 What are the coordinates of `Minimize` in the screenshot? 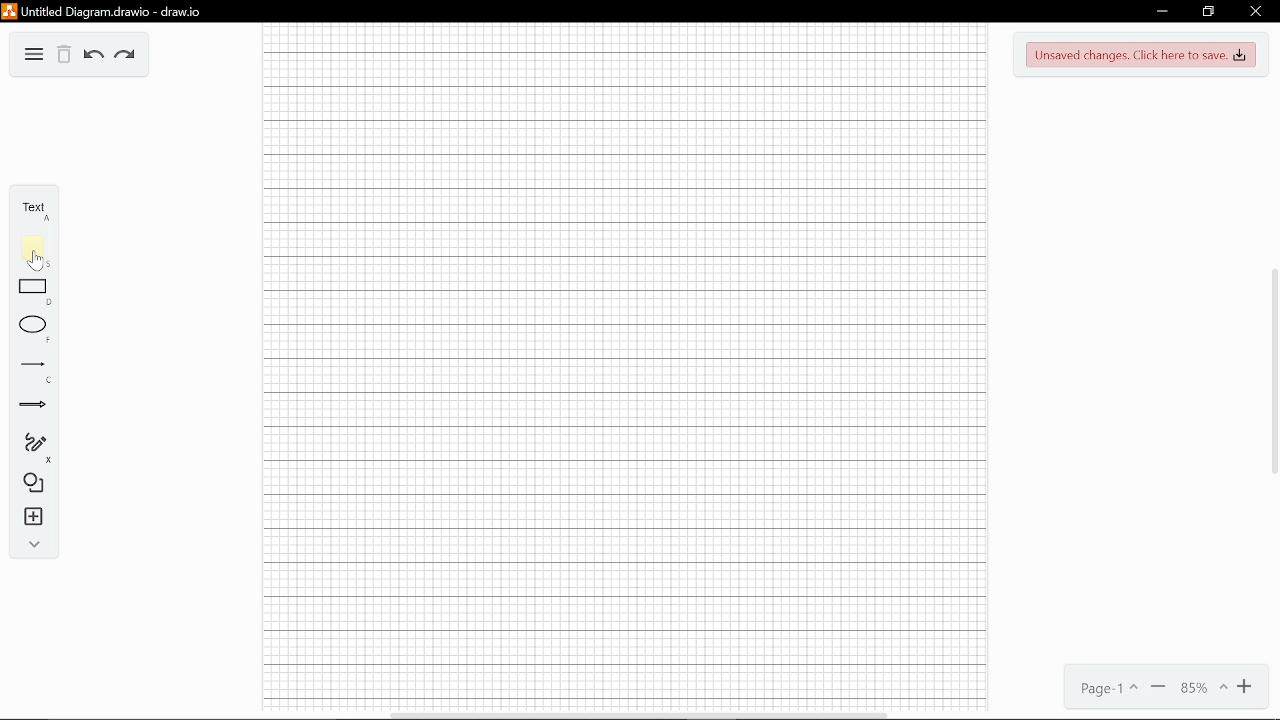 It's located at (1160, 13).